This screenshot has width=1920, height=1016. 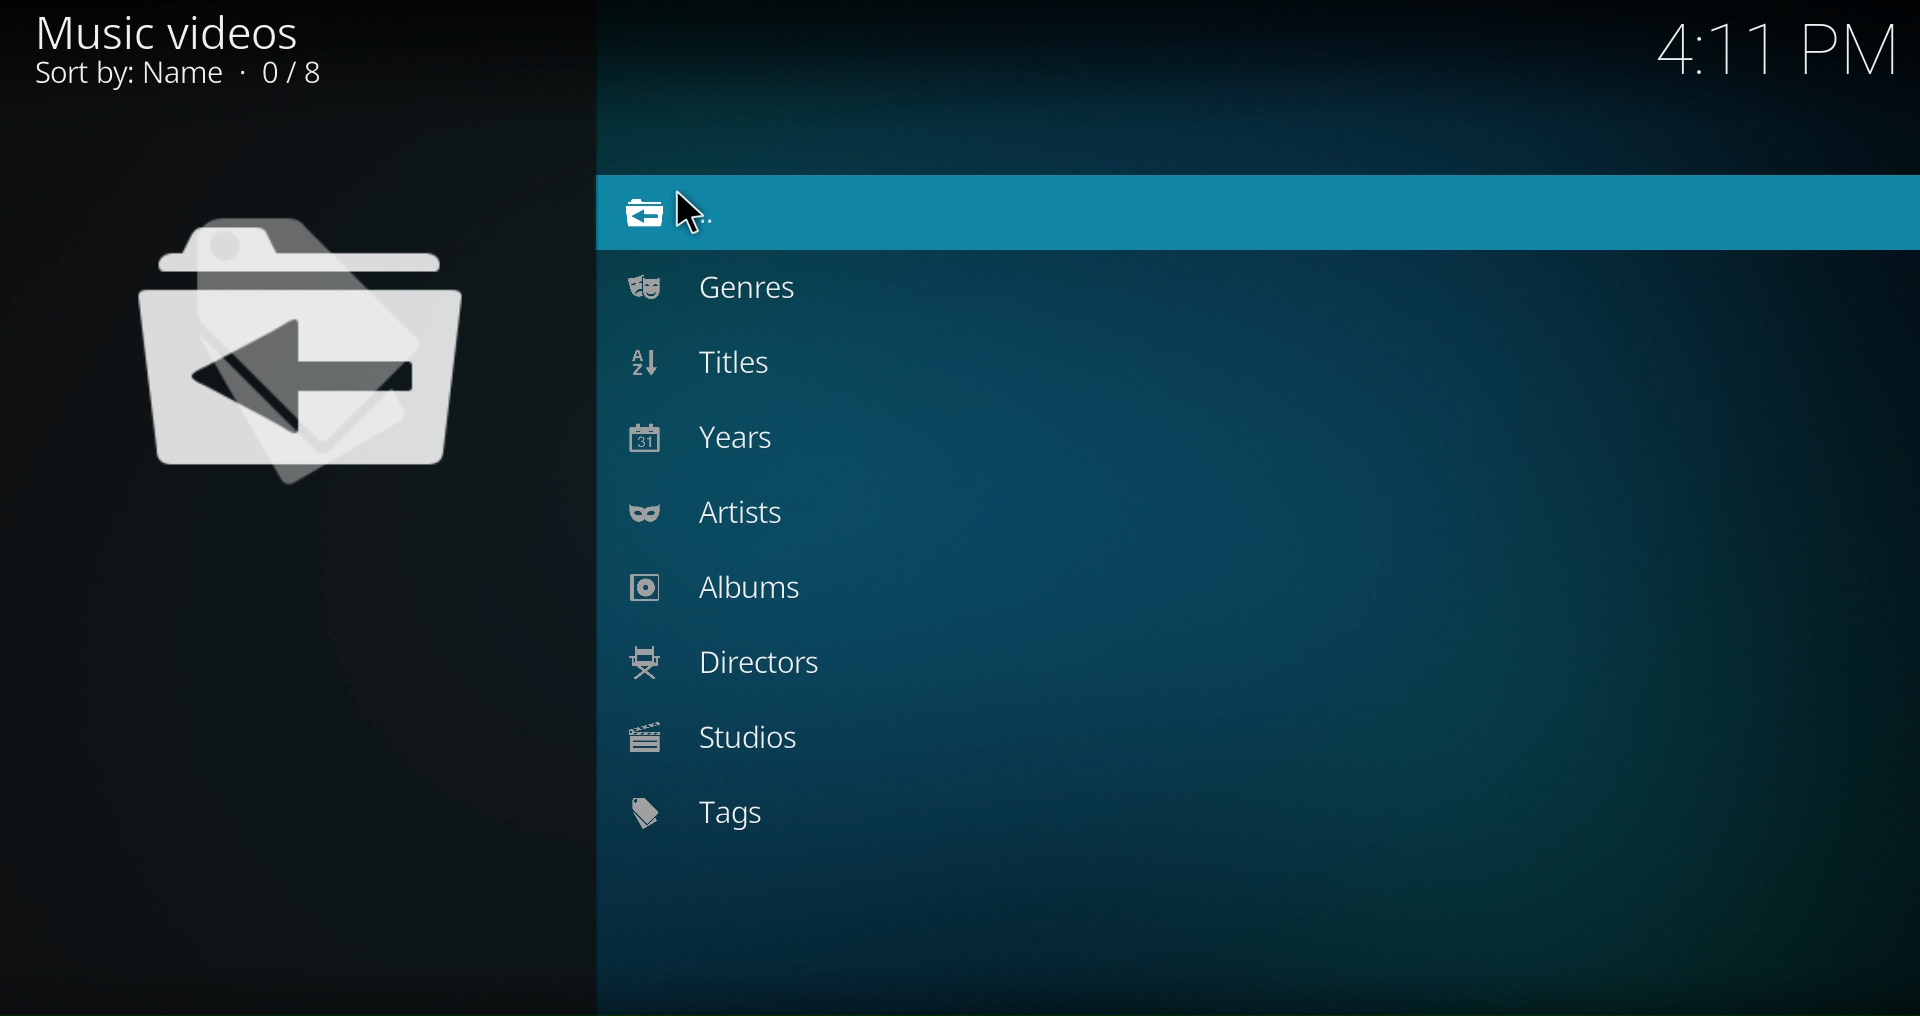 What do you see at coordinates (194, 54) in the screenshot?
I see `Music videos, Sort by: 0/8` at bounding box center [194, 54].